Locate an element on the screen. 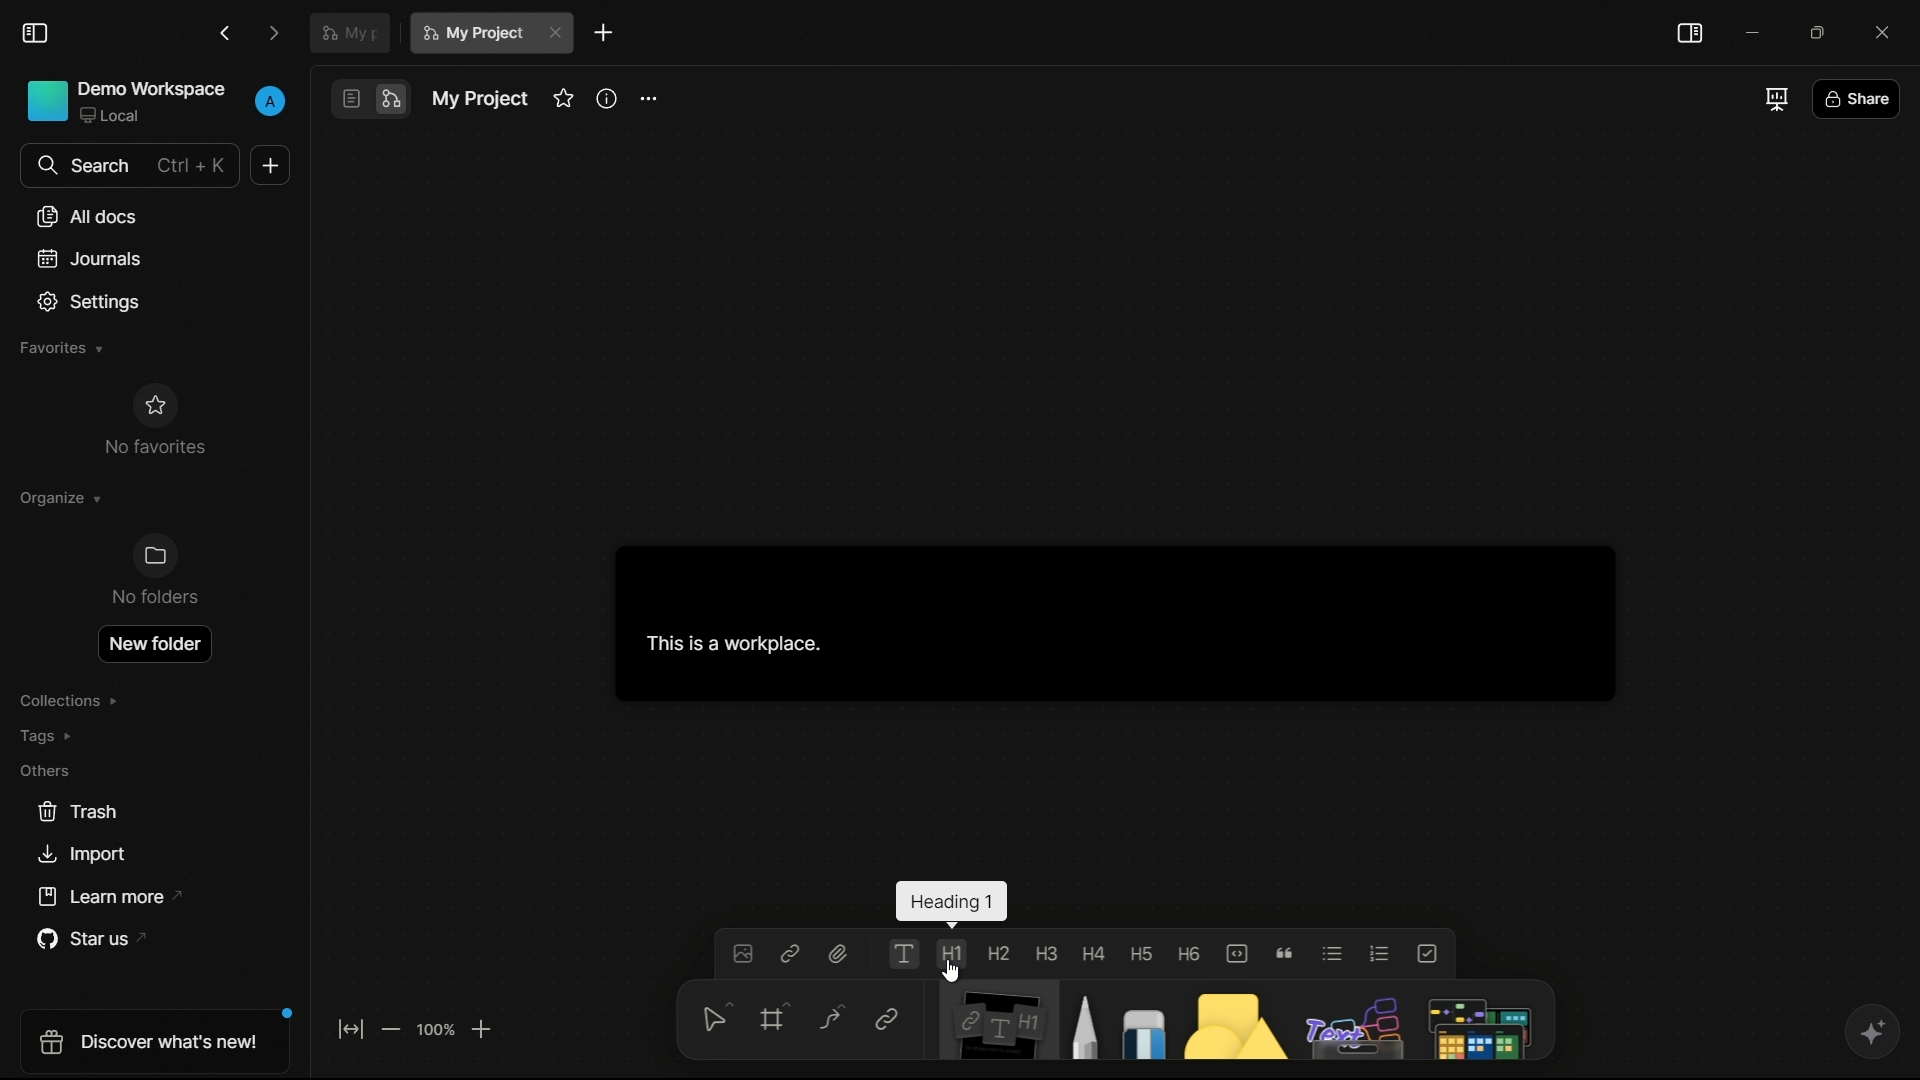 The width and height of the screenshot is (1920, 1080). learn more is located at coordinates (101, 898).